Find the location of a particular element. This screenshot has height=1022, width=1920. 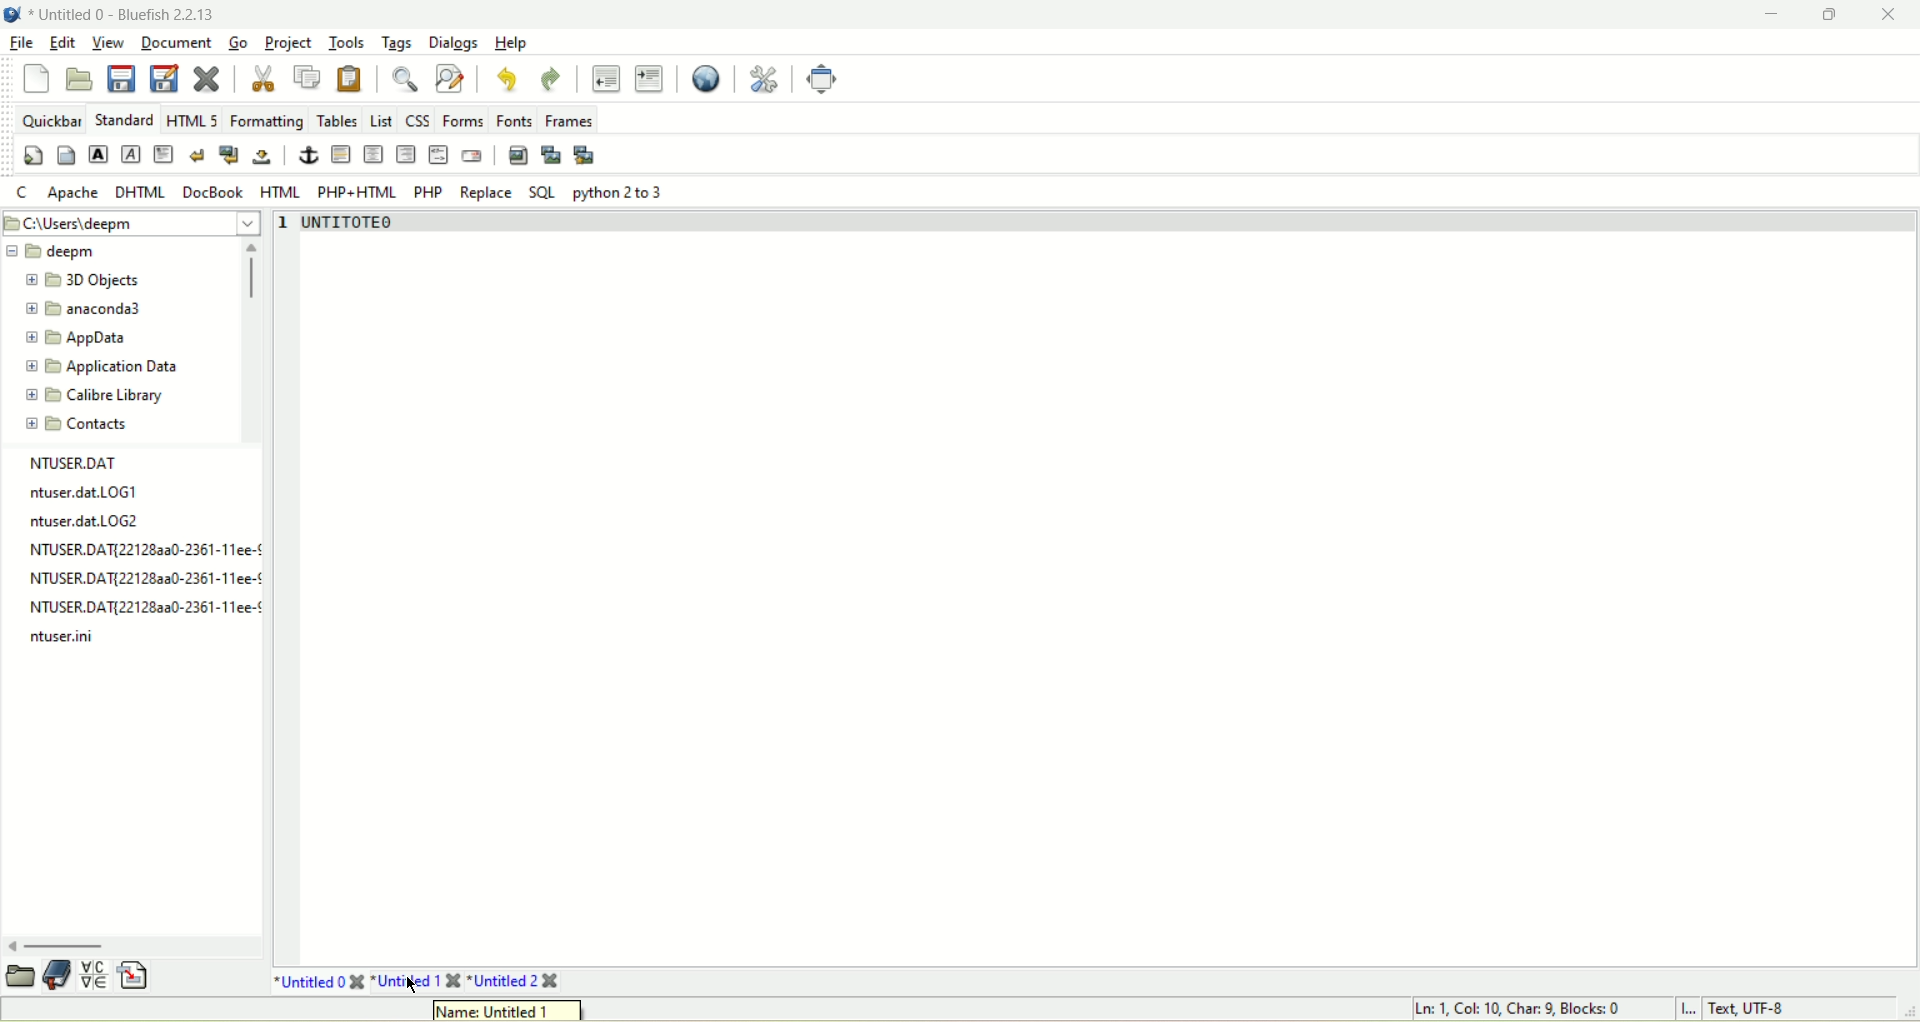

tooltip is located at coordinates (508, 1010).